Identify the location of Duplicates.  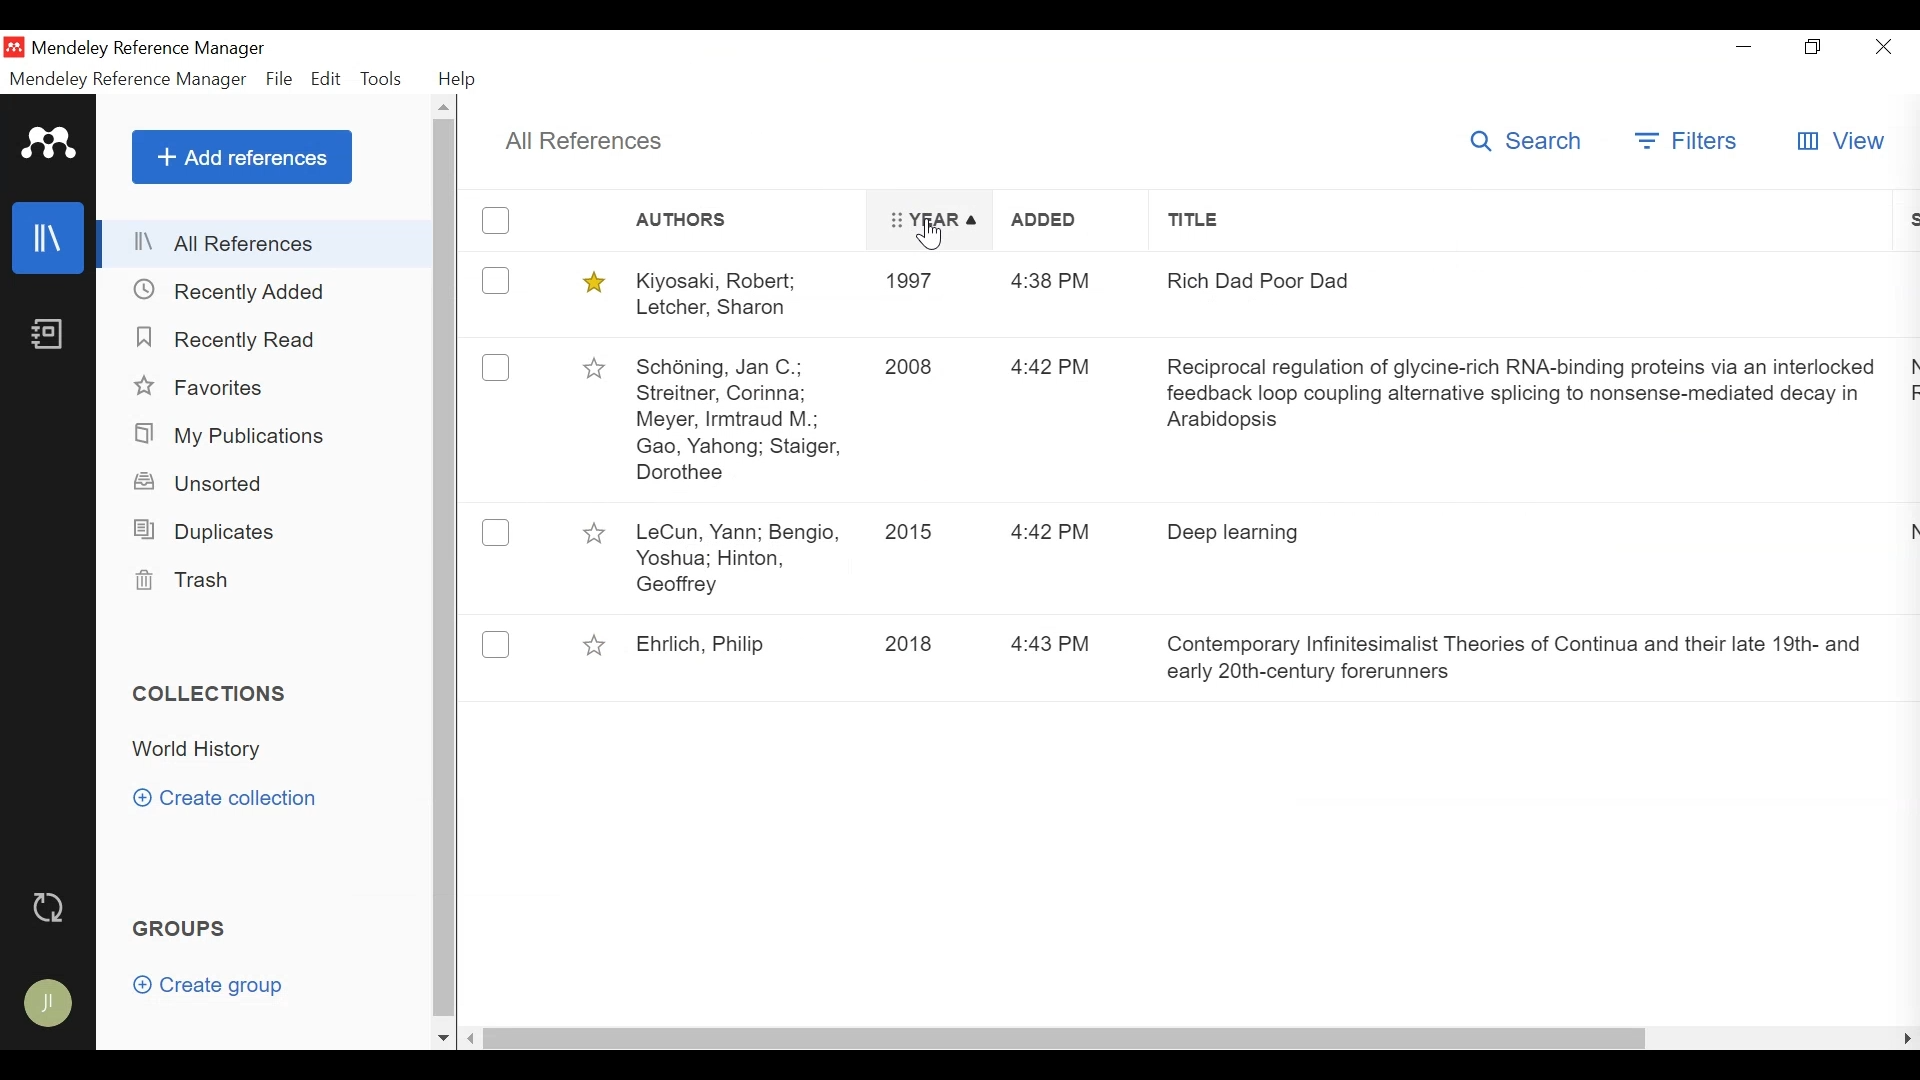
(206, 531).